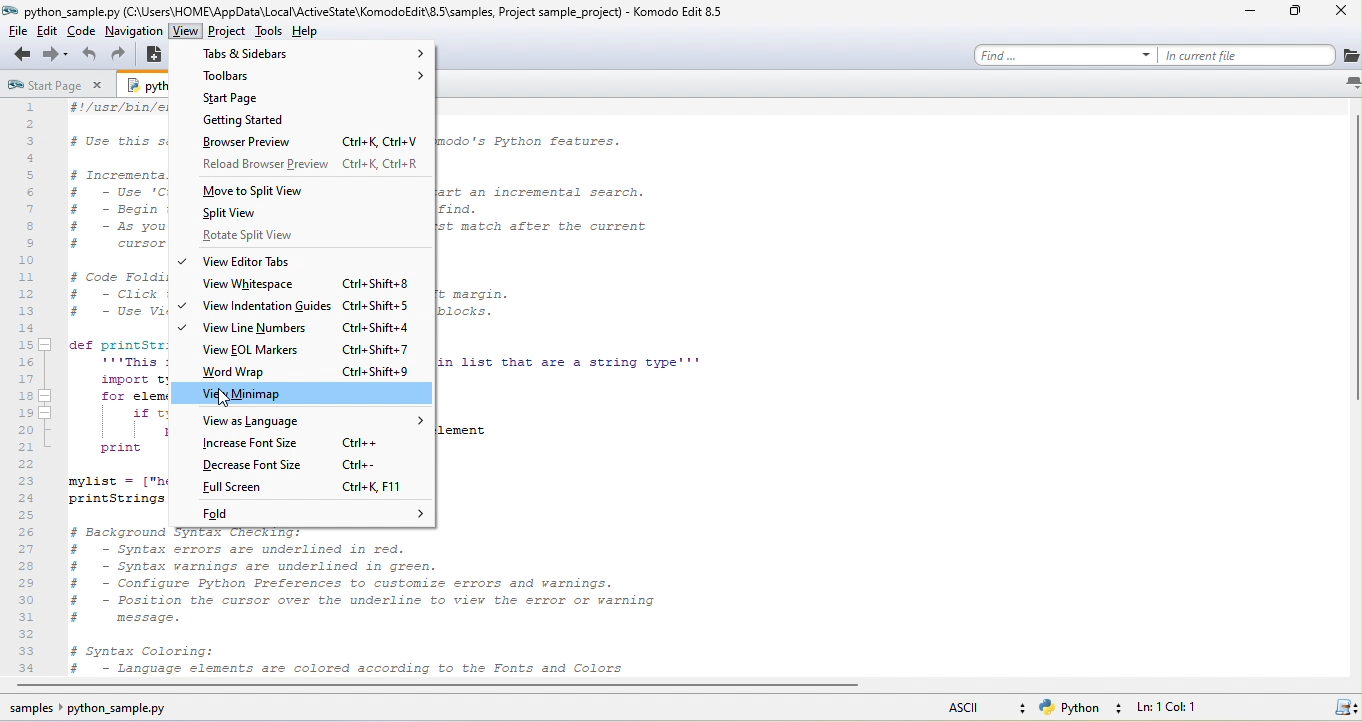 This screenshot has height=722, width=1362. What do you see at coordinates (1348, 82) in the screenshot?
I see `list all tabs` at bounding box center [1348, 82].